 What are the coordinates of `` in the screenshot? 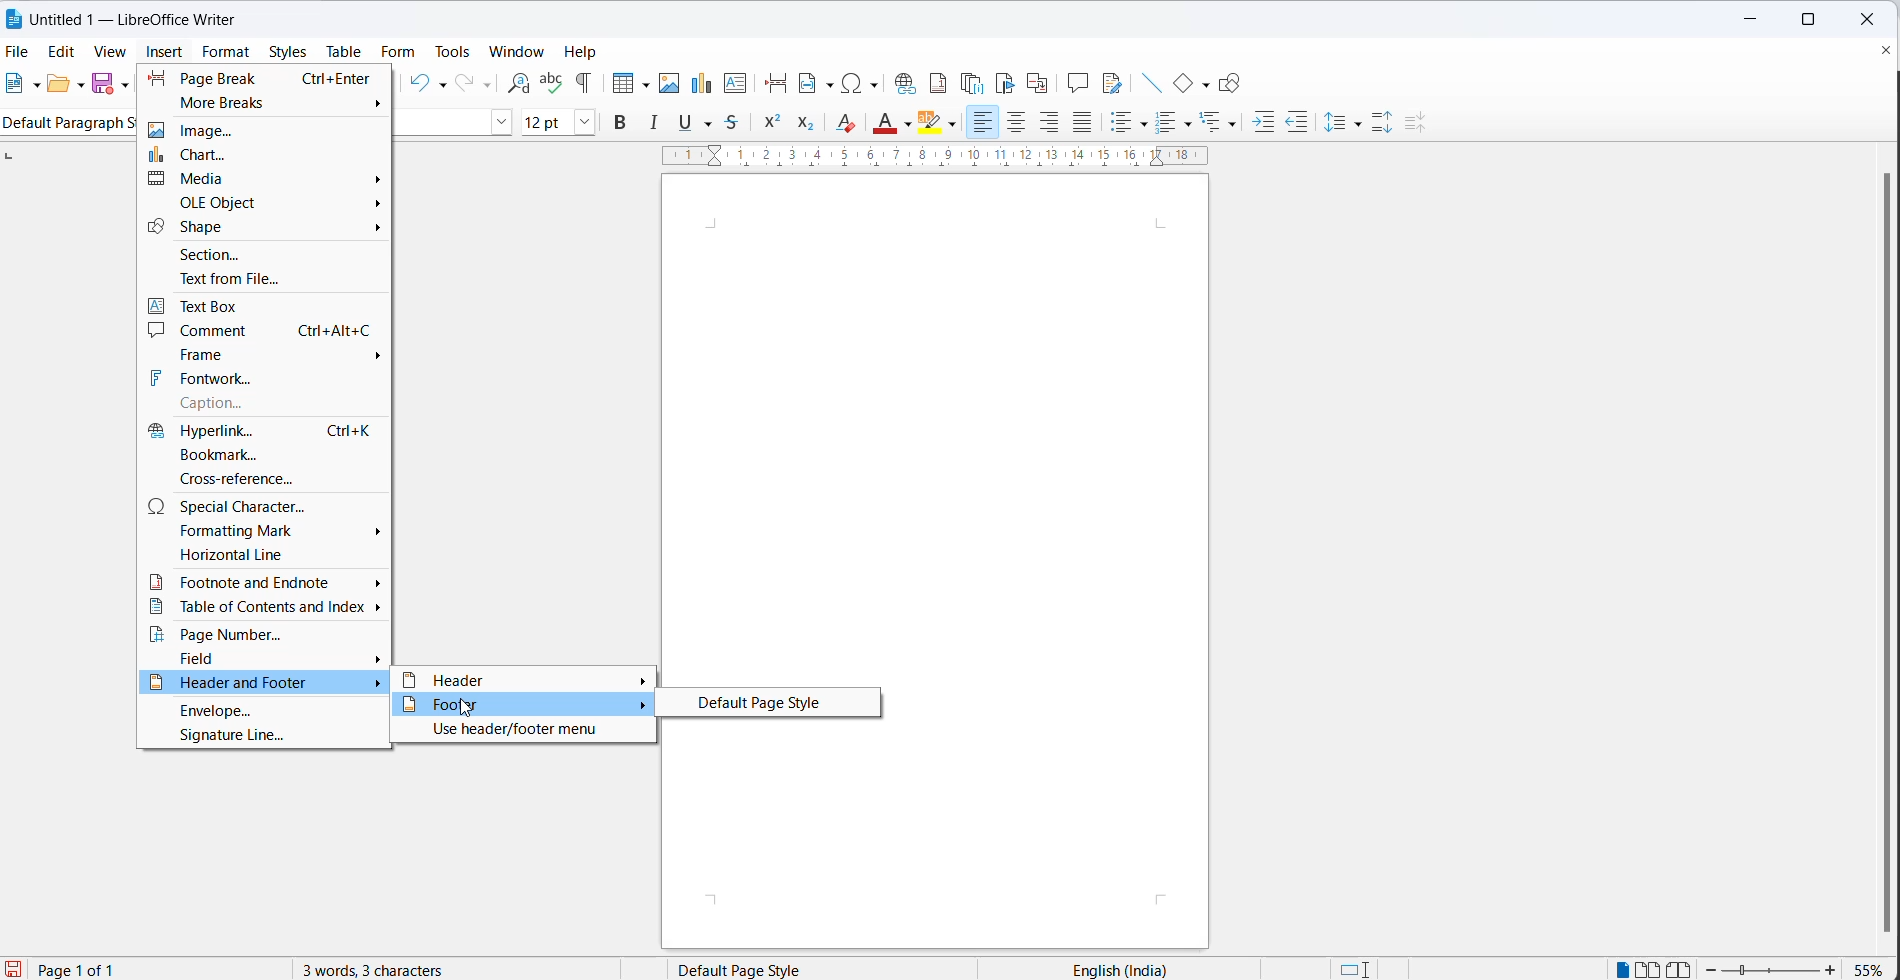 It's located at (269, 683).